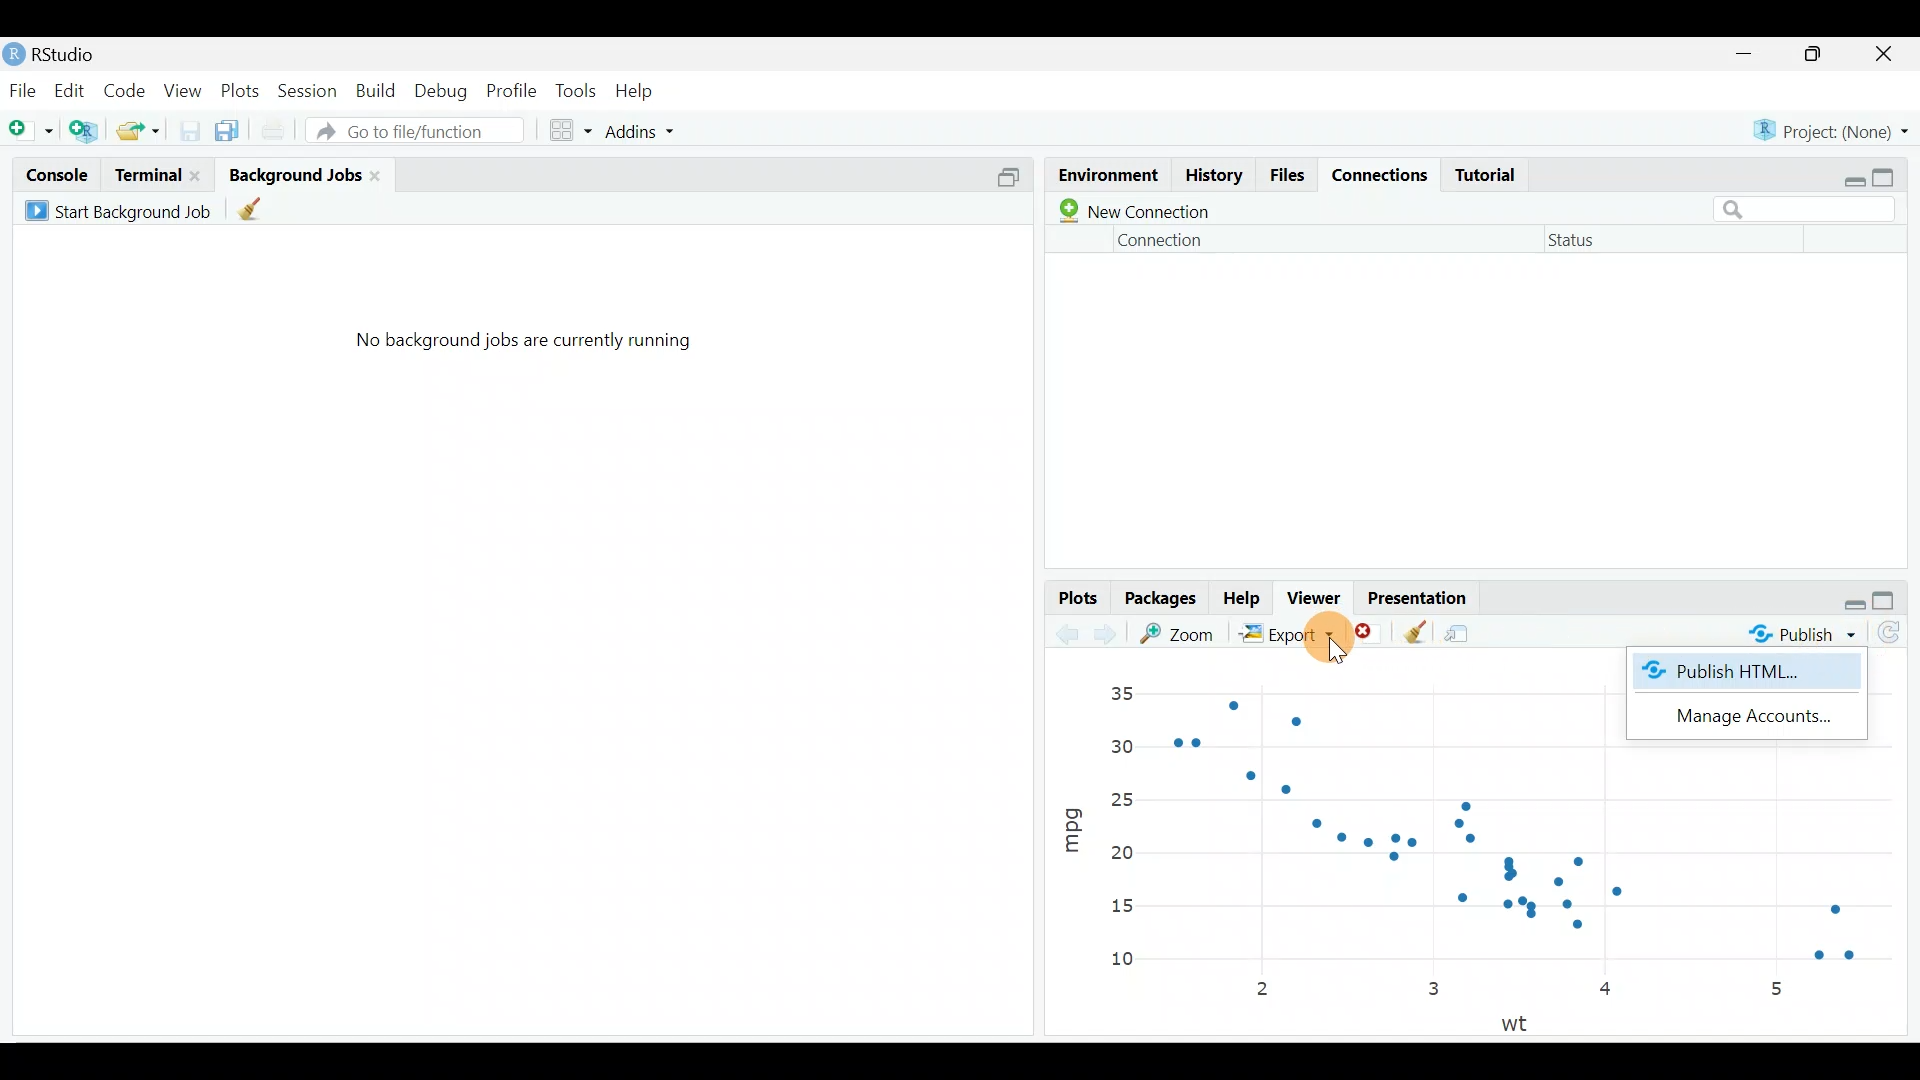 This screenshot has height=1080, width=1920. I want to click on Status, so click(1577, 244).